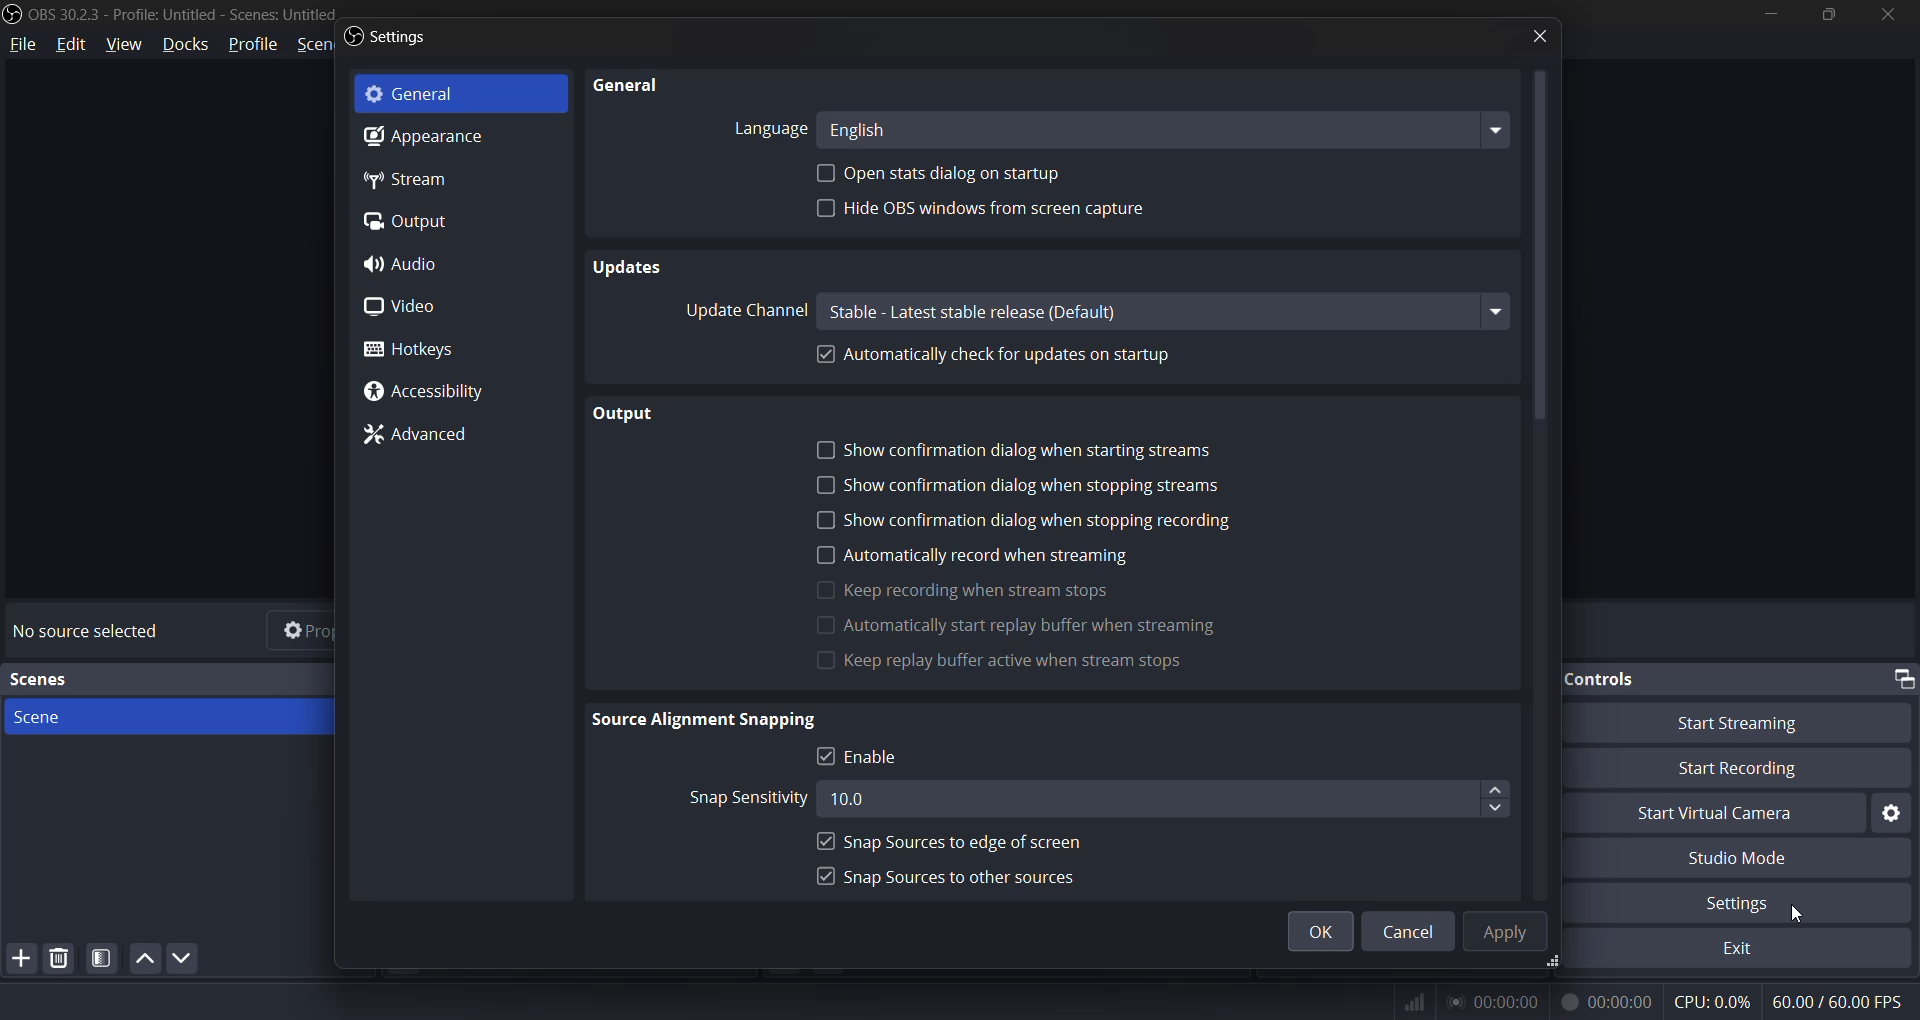  Describe the element at coordinates (47, 718) in the screenshot. I see `scene` at that location.